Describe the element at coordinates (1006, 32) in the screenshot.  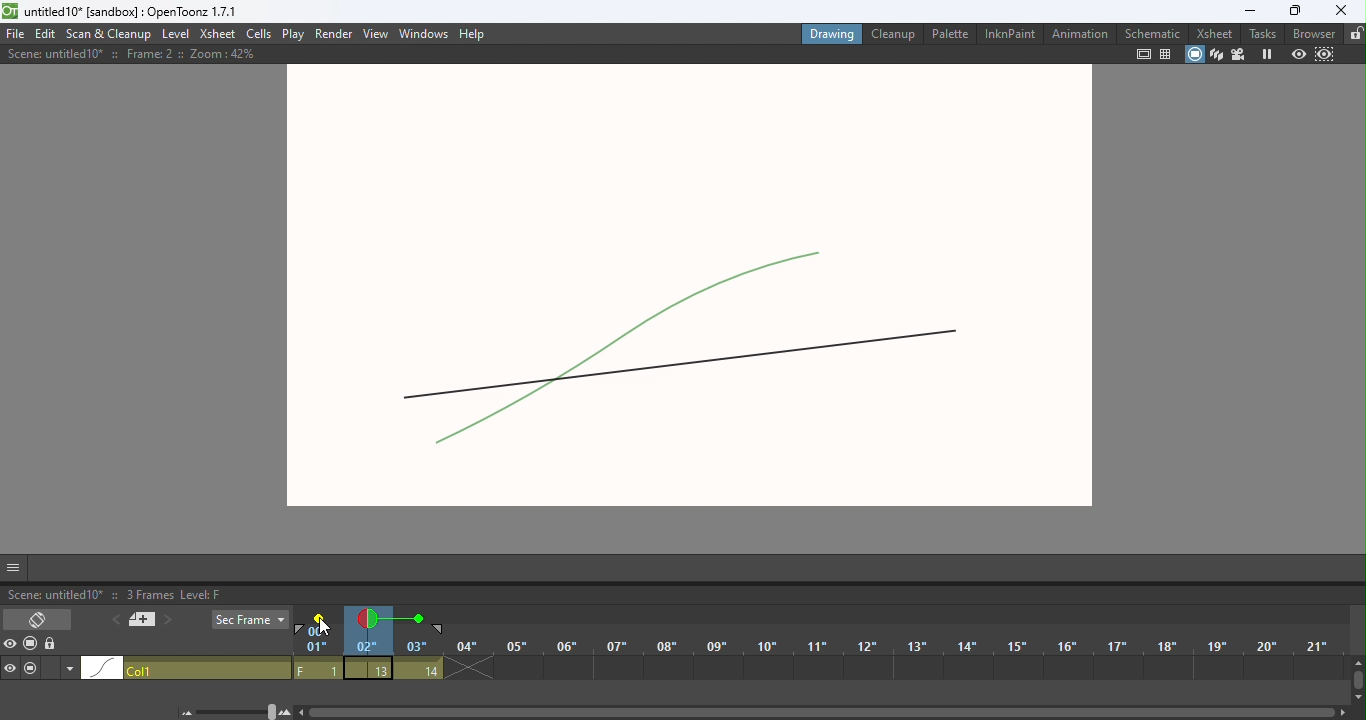
I see `InknPaint` at that location.